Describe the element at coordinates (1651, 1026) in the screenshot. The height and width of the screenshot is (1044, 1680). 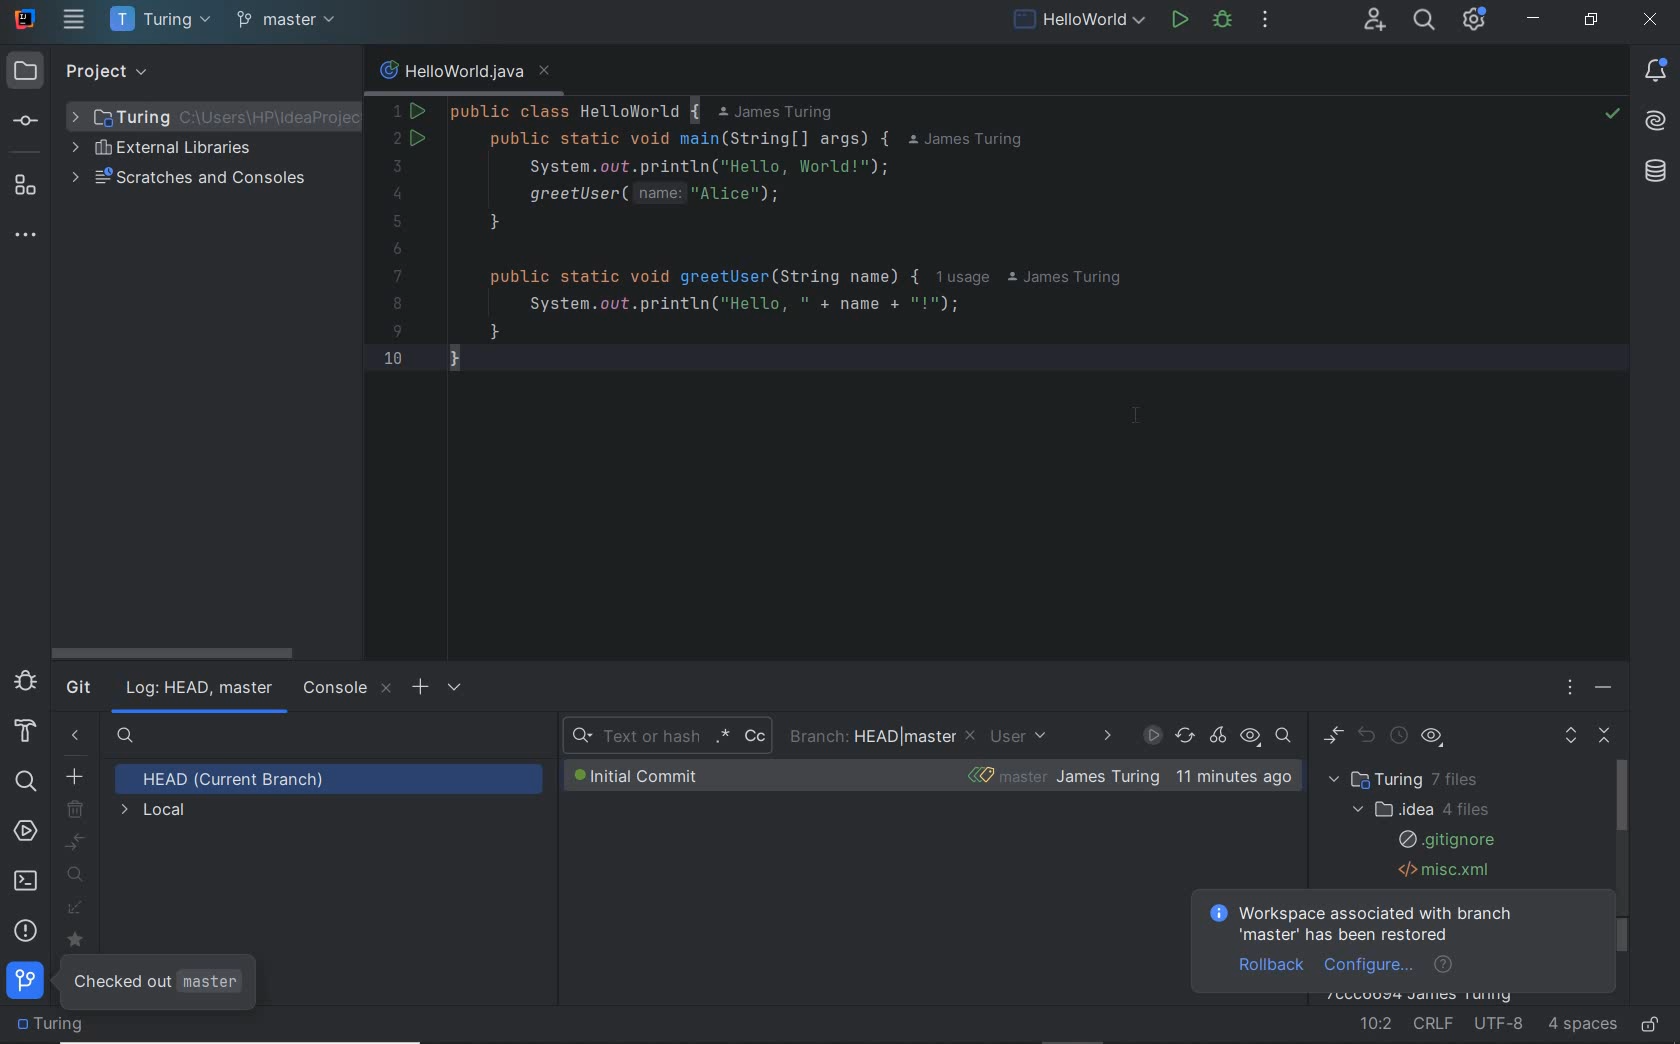
I see `make file ready only` at that location.